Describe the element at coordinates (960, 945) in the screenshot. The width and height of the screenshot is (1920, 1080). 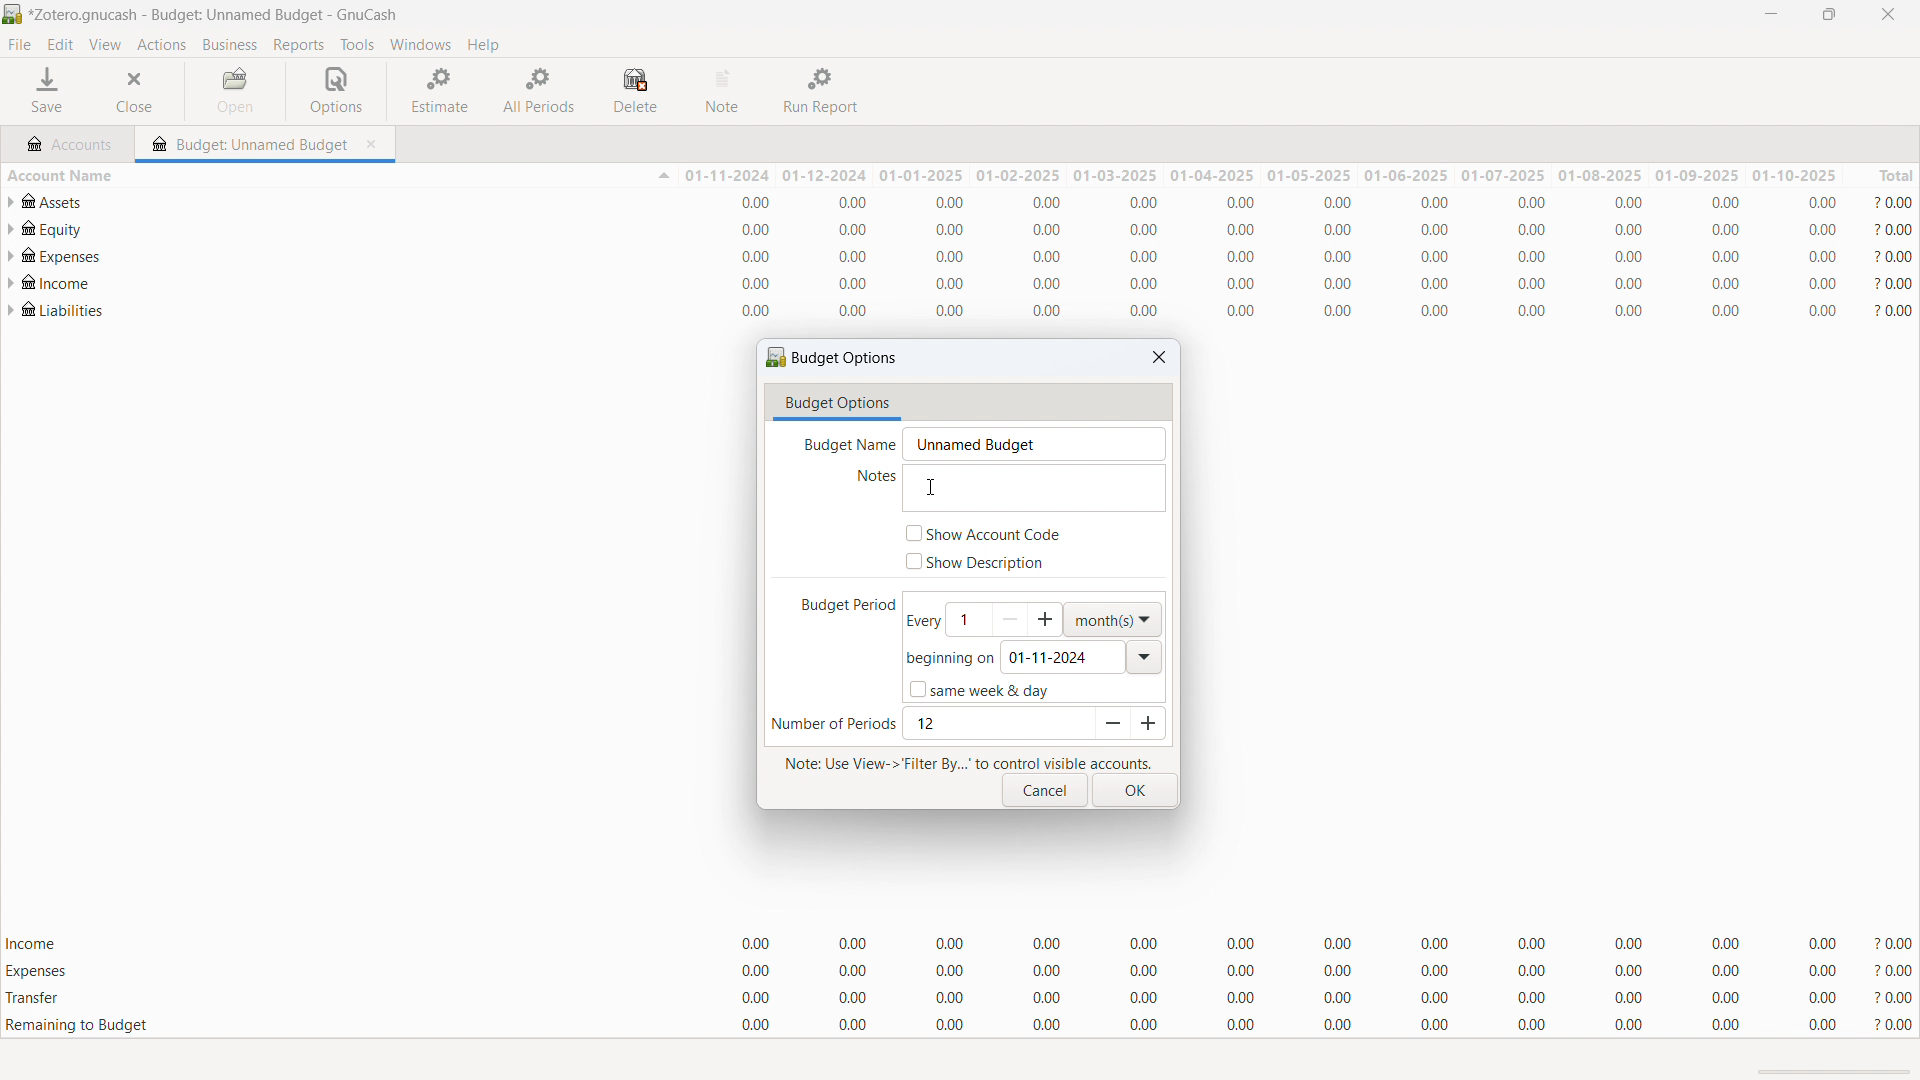
I see `Income totals` at that location.